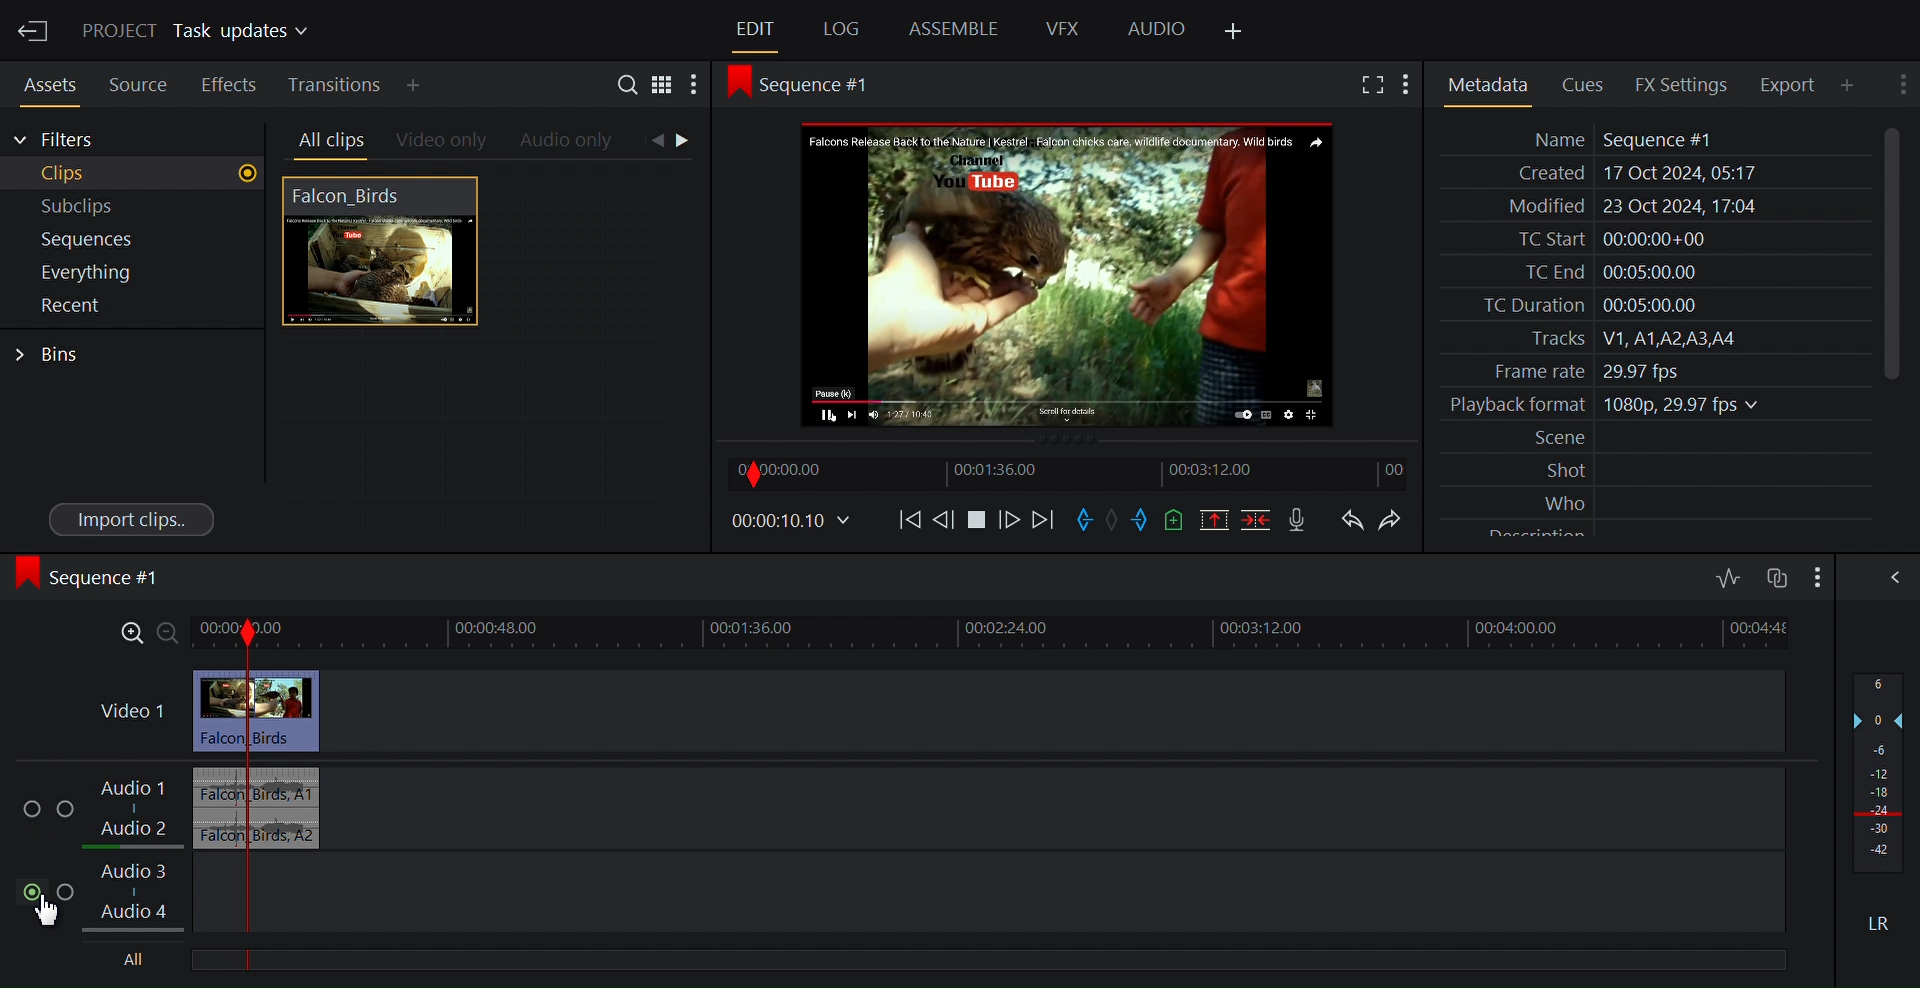 Image resolution: width=1920 pixels, height=988 pixels. I want to click on Vertical Scroll bar, so click(1892, 252).